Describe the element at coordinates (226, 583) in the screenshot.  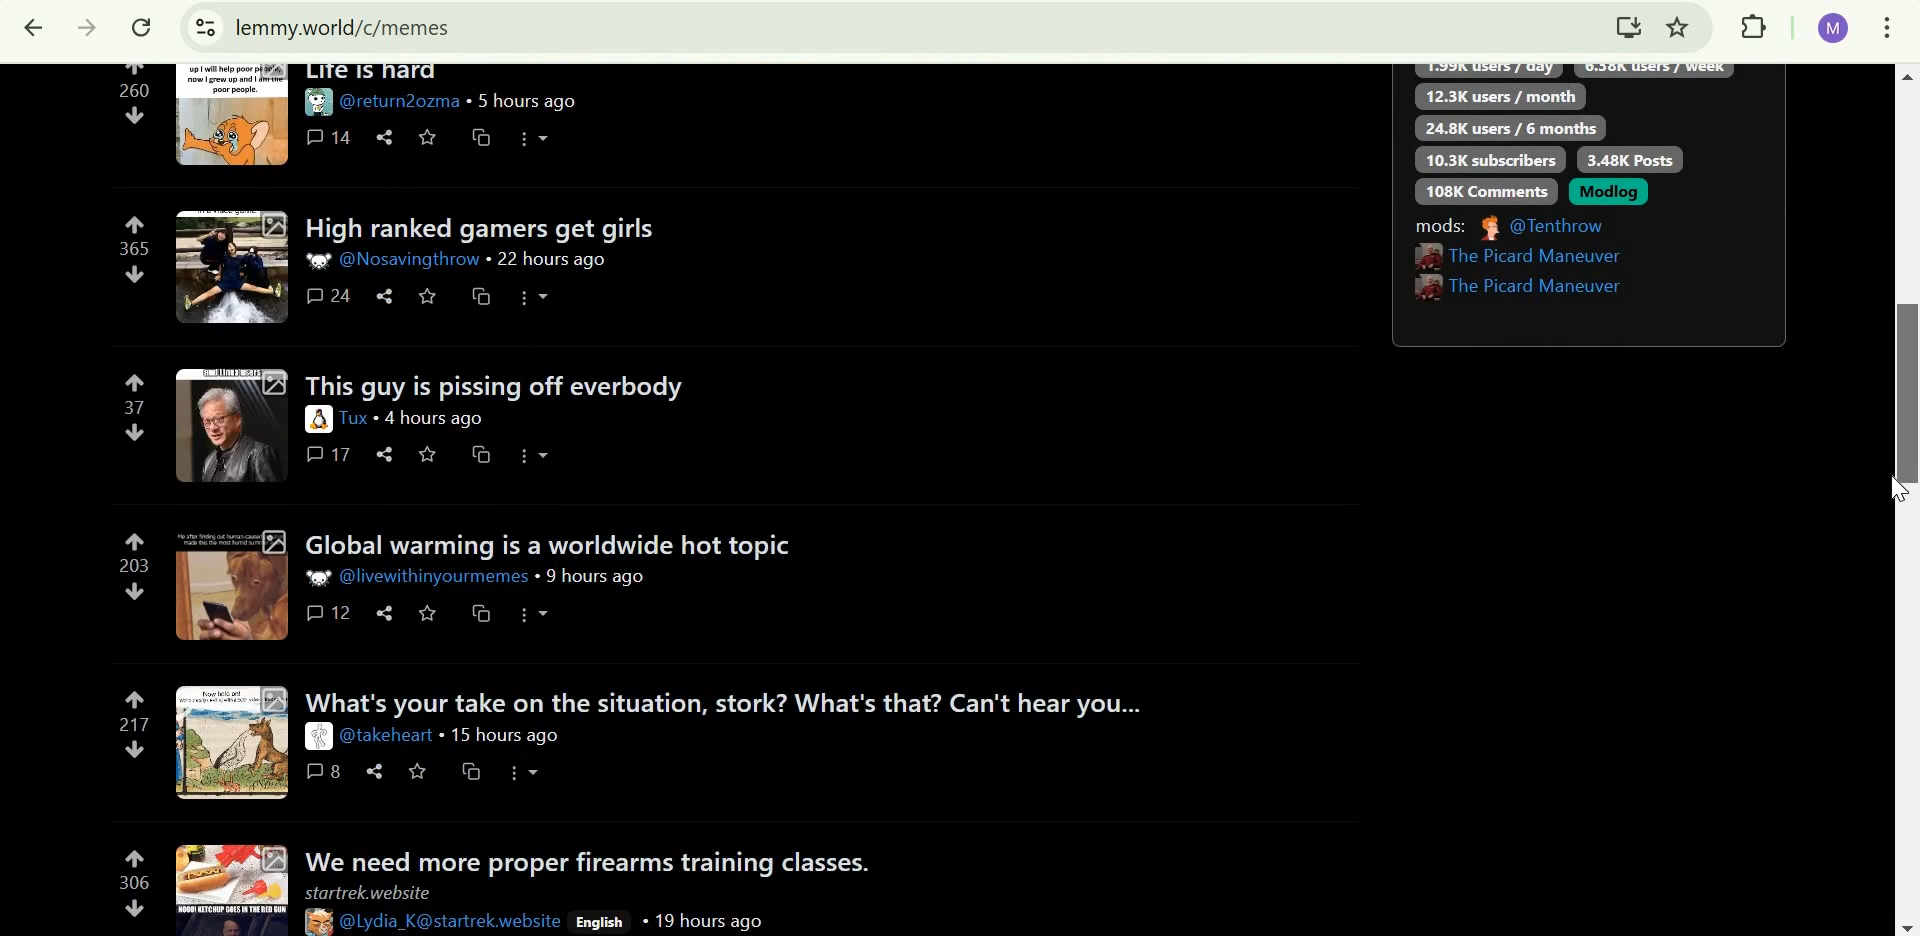
I see `expand here` at that location.